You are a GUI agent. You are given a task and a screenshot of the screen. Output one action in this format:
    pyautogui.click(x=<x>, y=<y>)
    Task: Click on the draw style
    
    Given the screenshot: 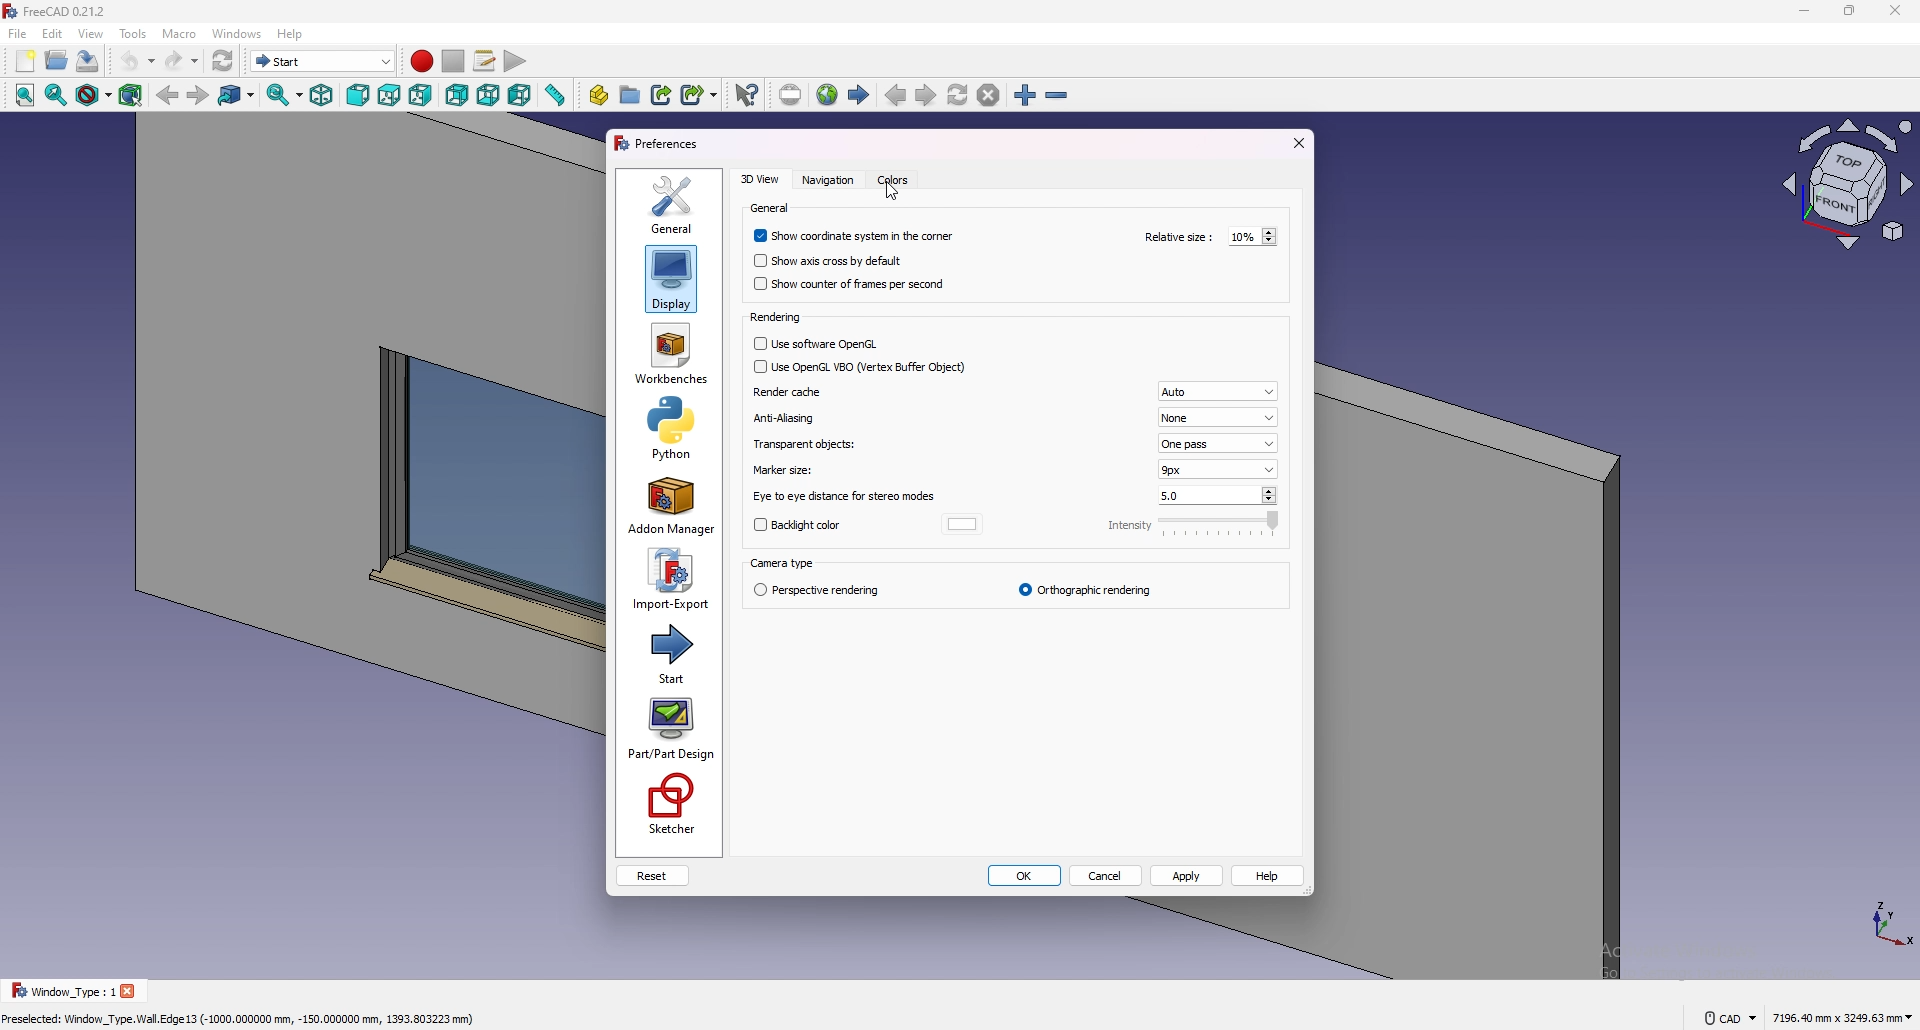 What is the action you would take?
    pyautogui.click(x=94, y=96)
    